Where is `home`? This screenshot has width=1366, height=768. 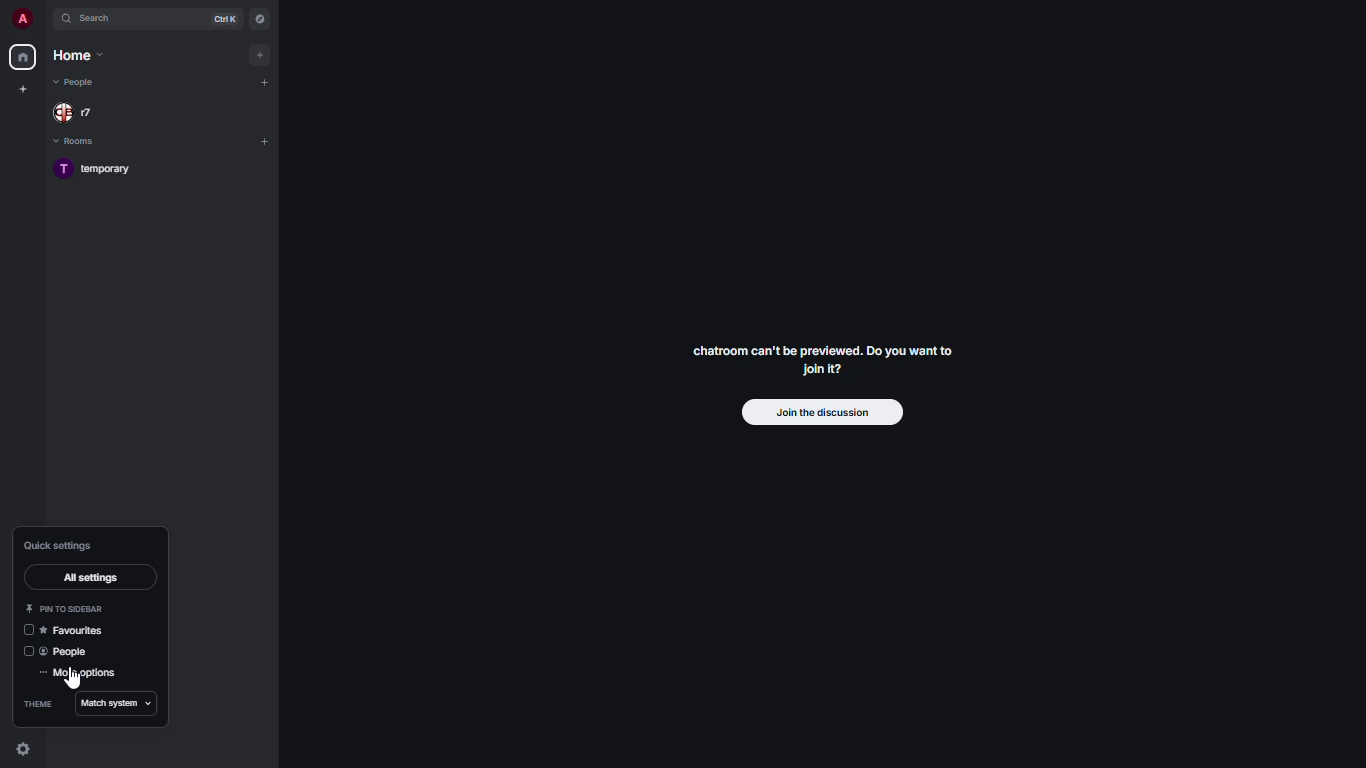 home is located at coordinates (82, 55).